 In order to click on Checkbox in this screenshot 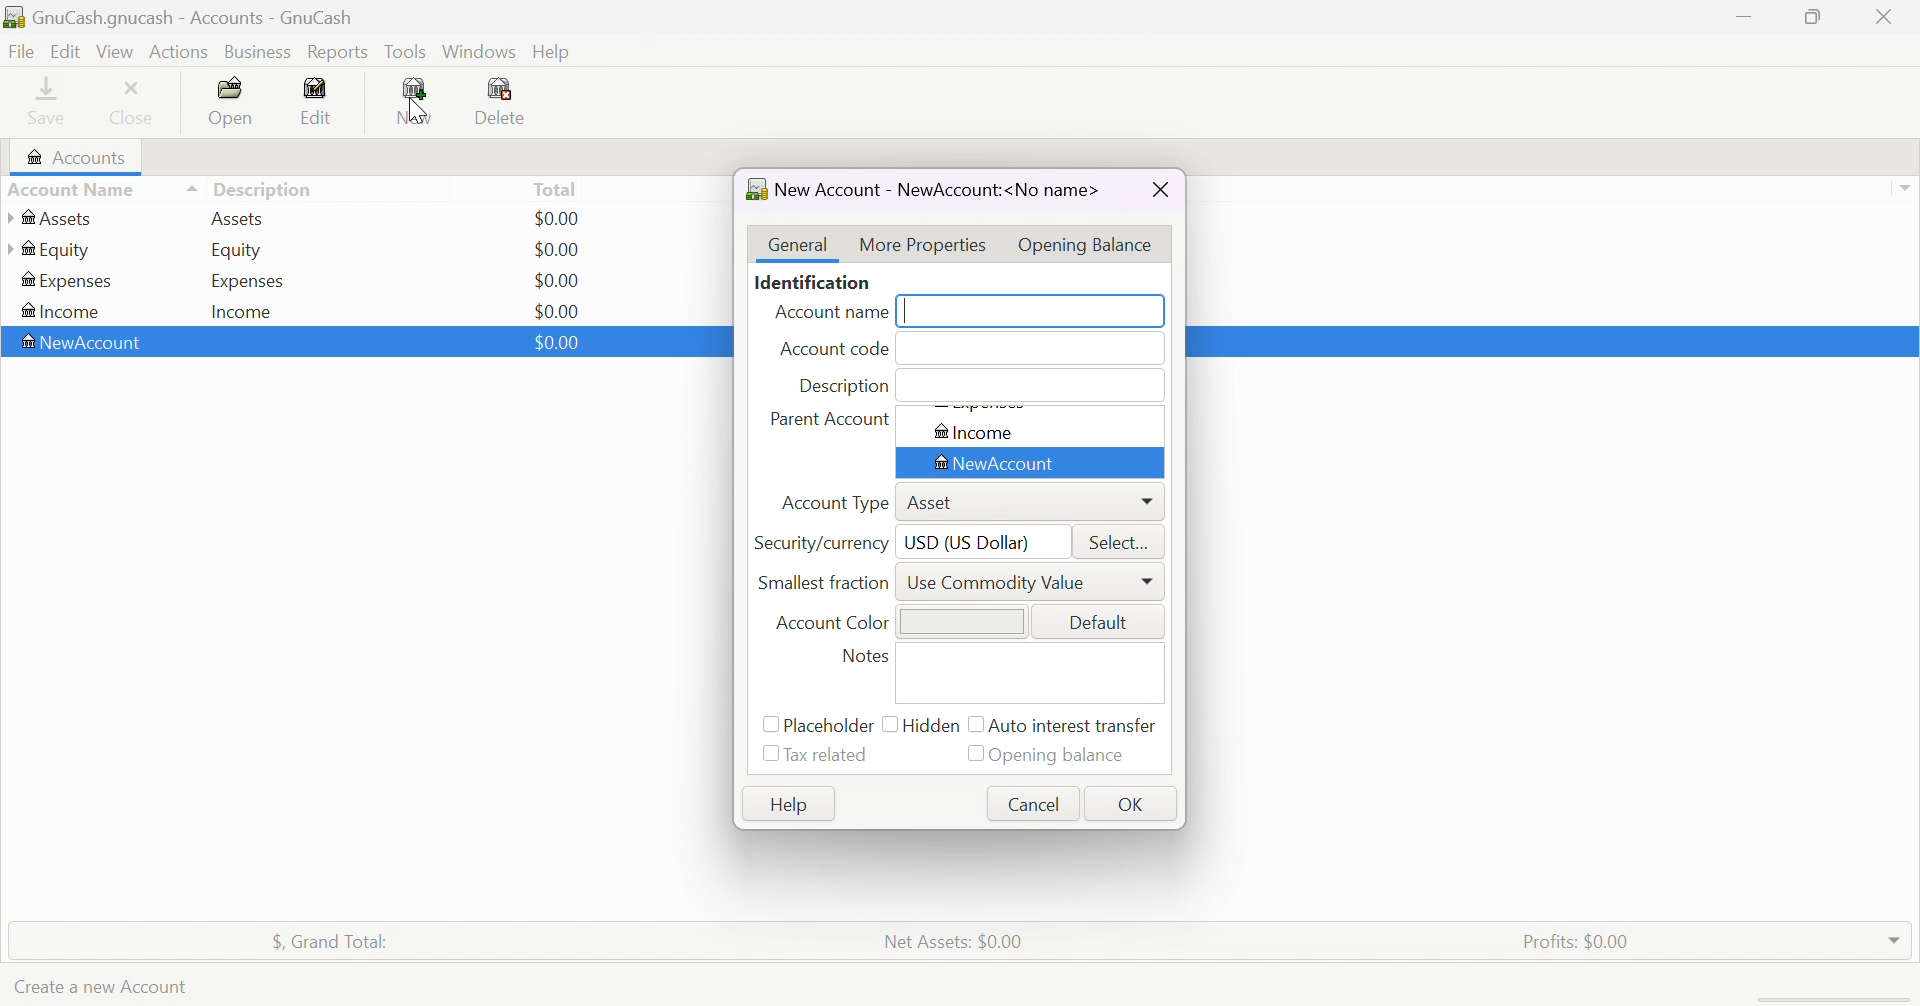, I will do `click(766, 757)`.